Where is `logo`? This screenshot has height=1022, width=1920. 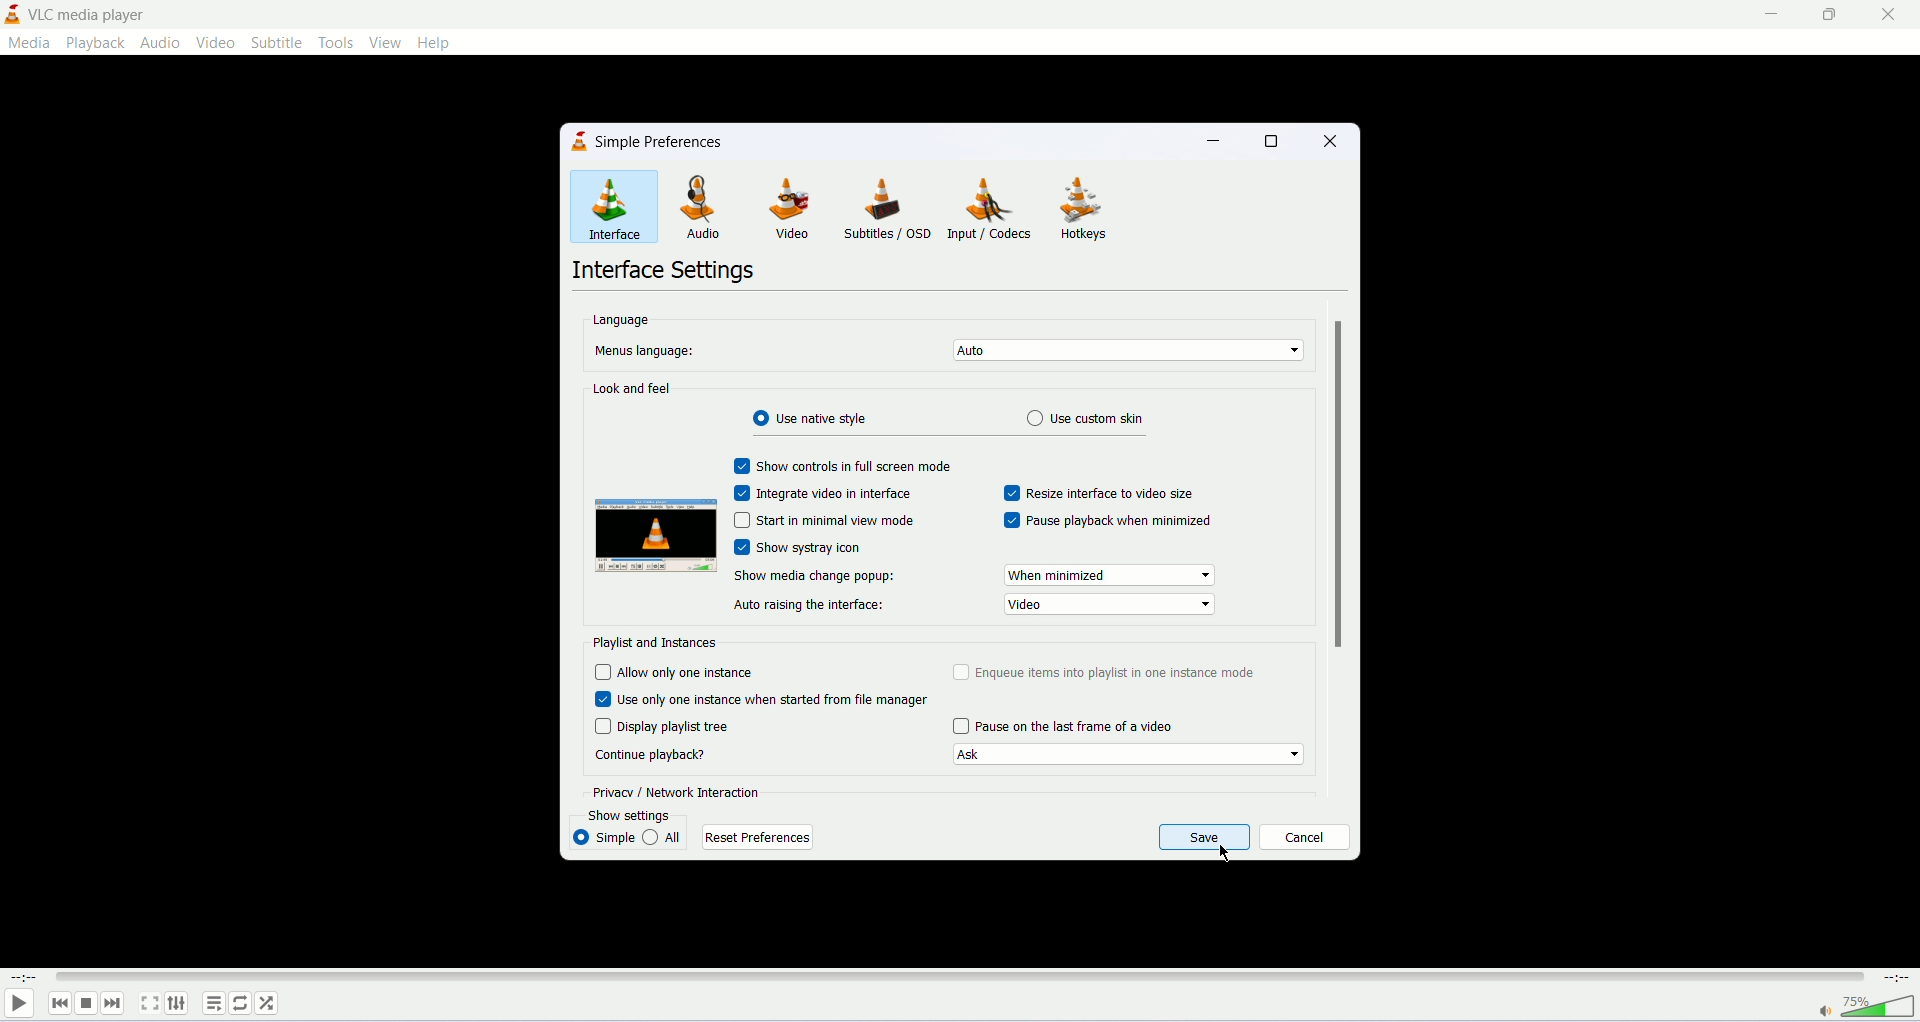
logo is located at coordinates (579, 142).